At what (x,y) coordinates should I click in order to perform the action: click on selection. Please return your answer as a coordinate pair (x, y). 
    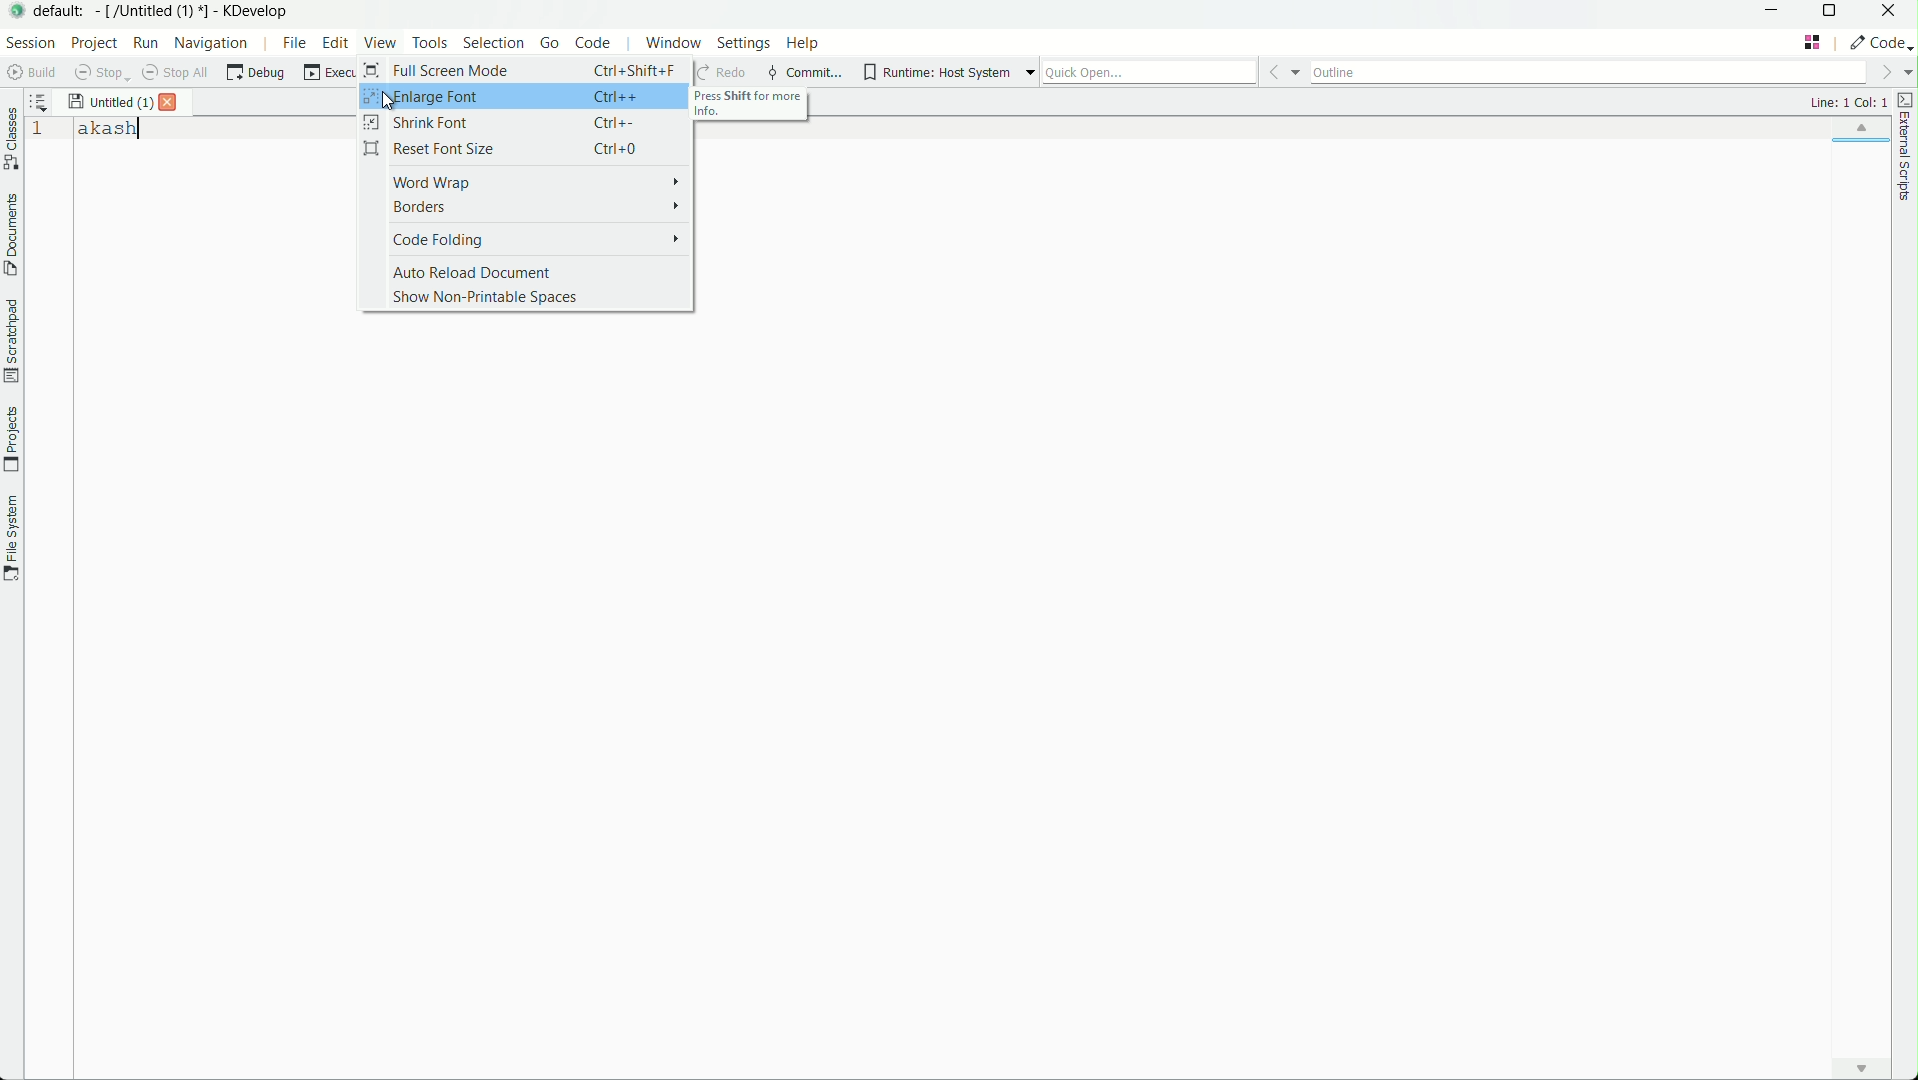
    Looking at the image, I should click on (494, 42).